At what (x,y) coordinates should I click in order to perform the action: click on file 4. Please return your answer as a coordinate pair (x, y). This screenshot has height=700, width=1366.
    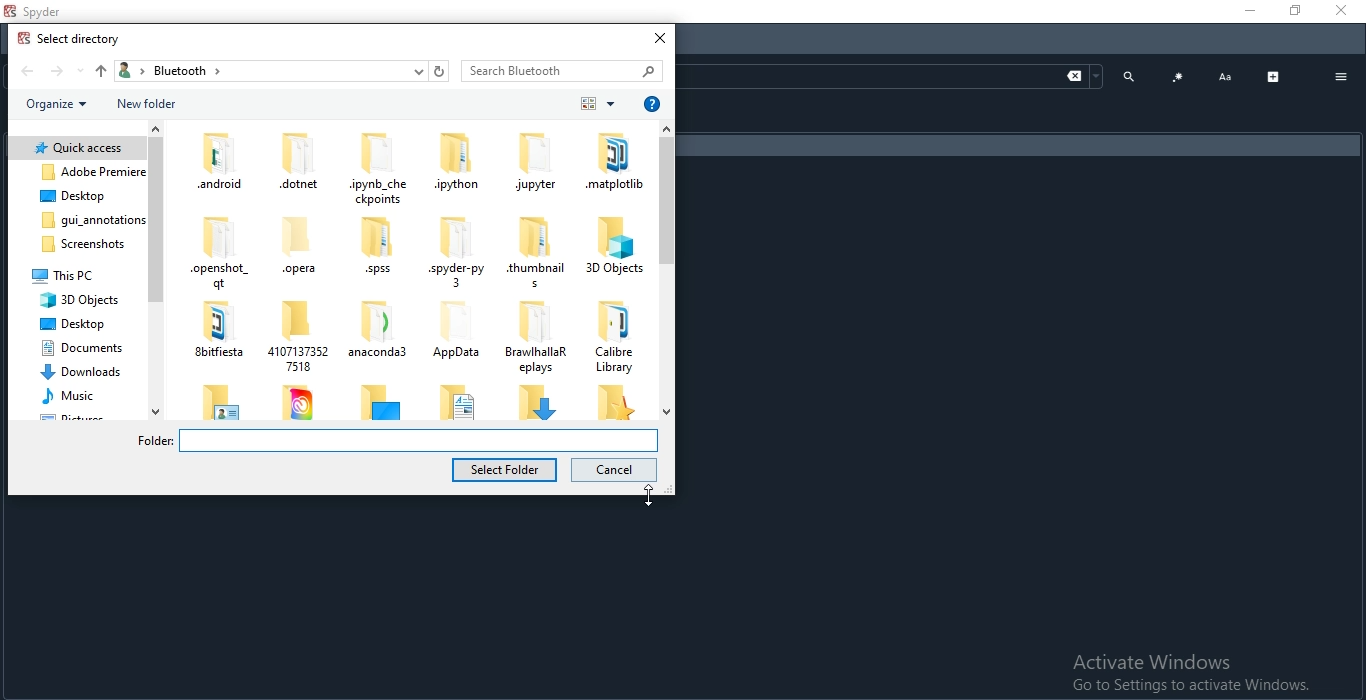
    Looking at the image, I should click on (75, 218).